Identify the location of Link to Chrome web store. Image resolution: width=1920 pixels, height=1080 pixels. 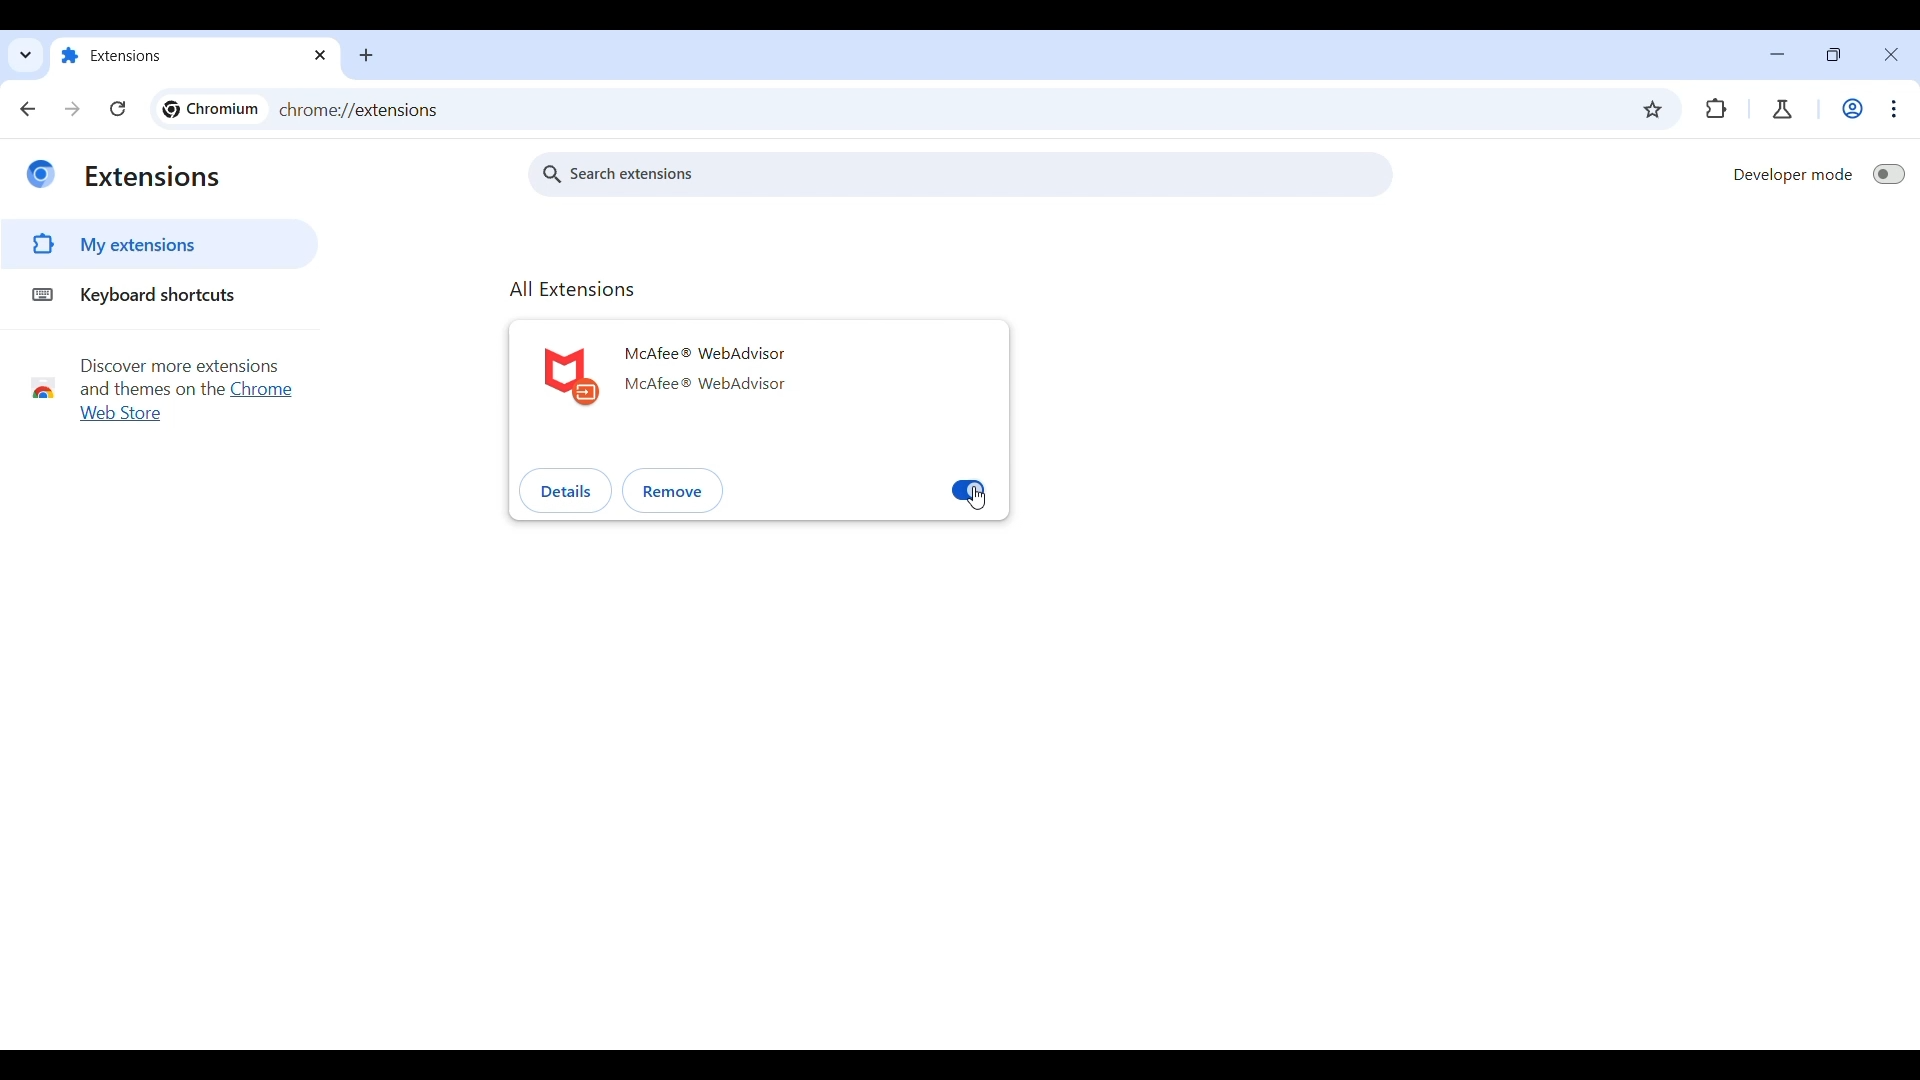
(261, 389).